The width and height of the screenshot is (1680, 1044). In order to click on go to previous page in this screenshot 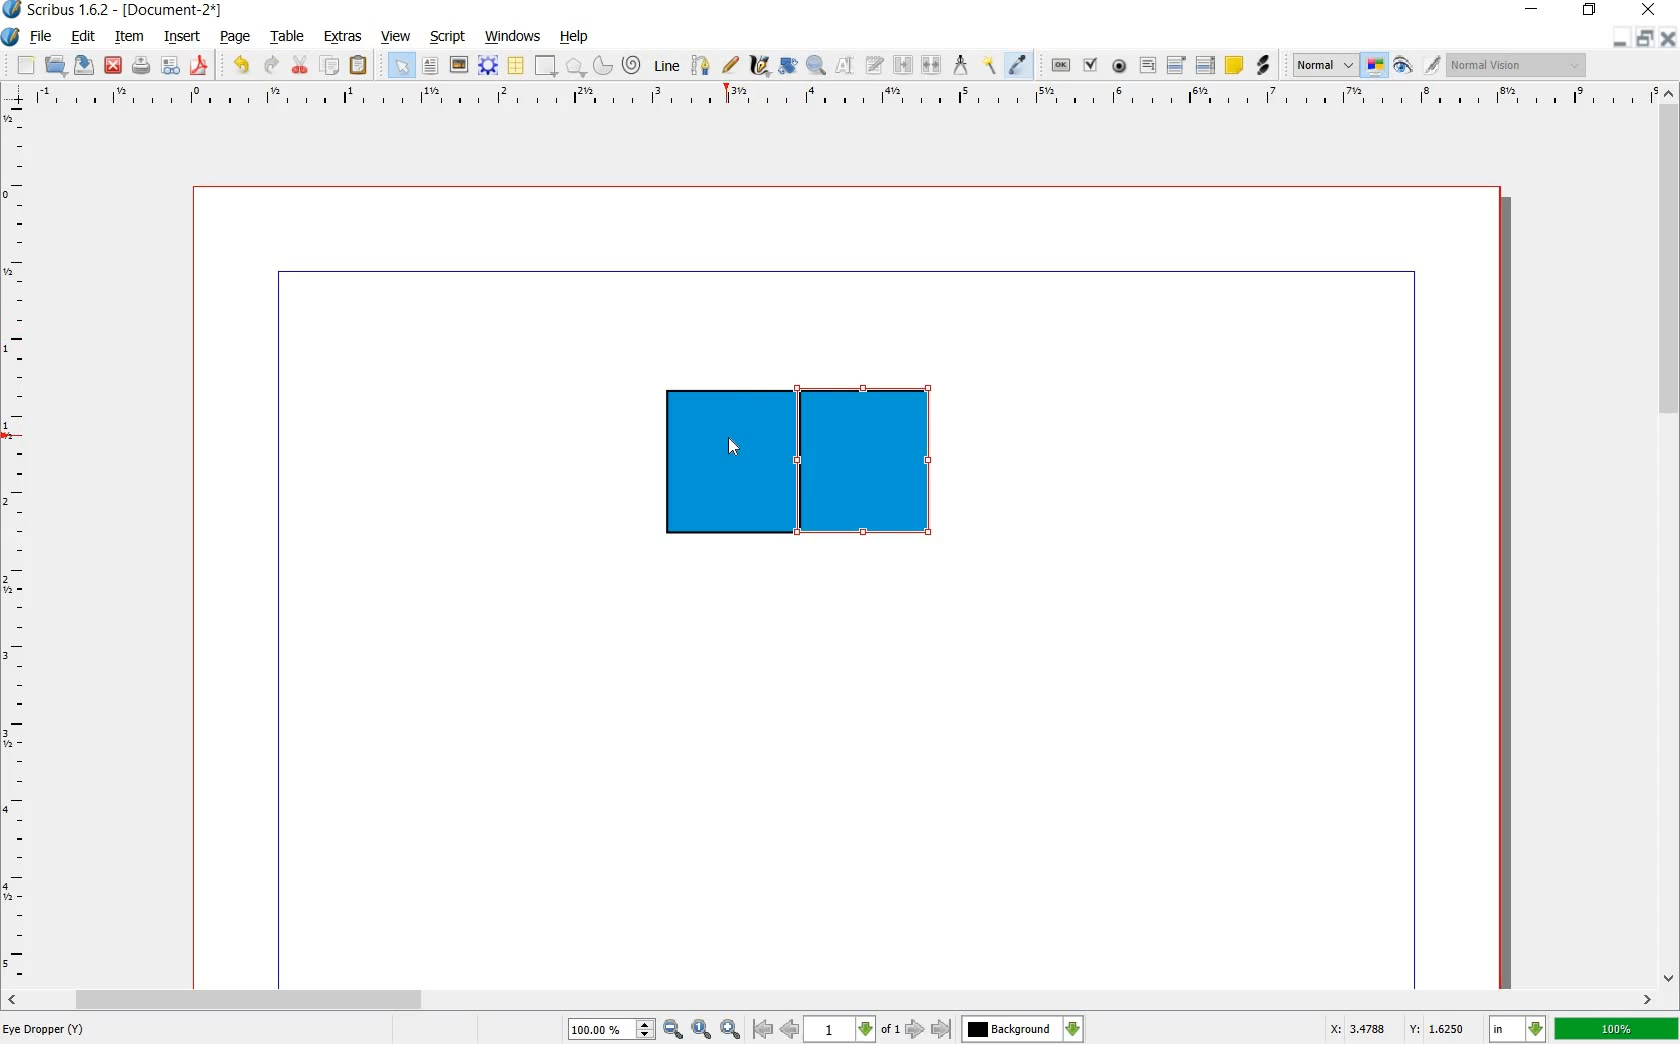, I will do `click(791, 1029)`.